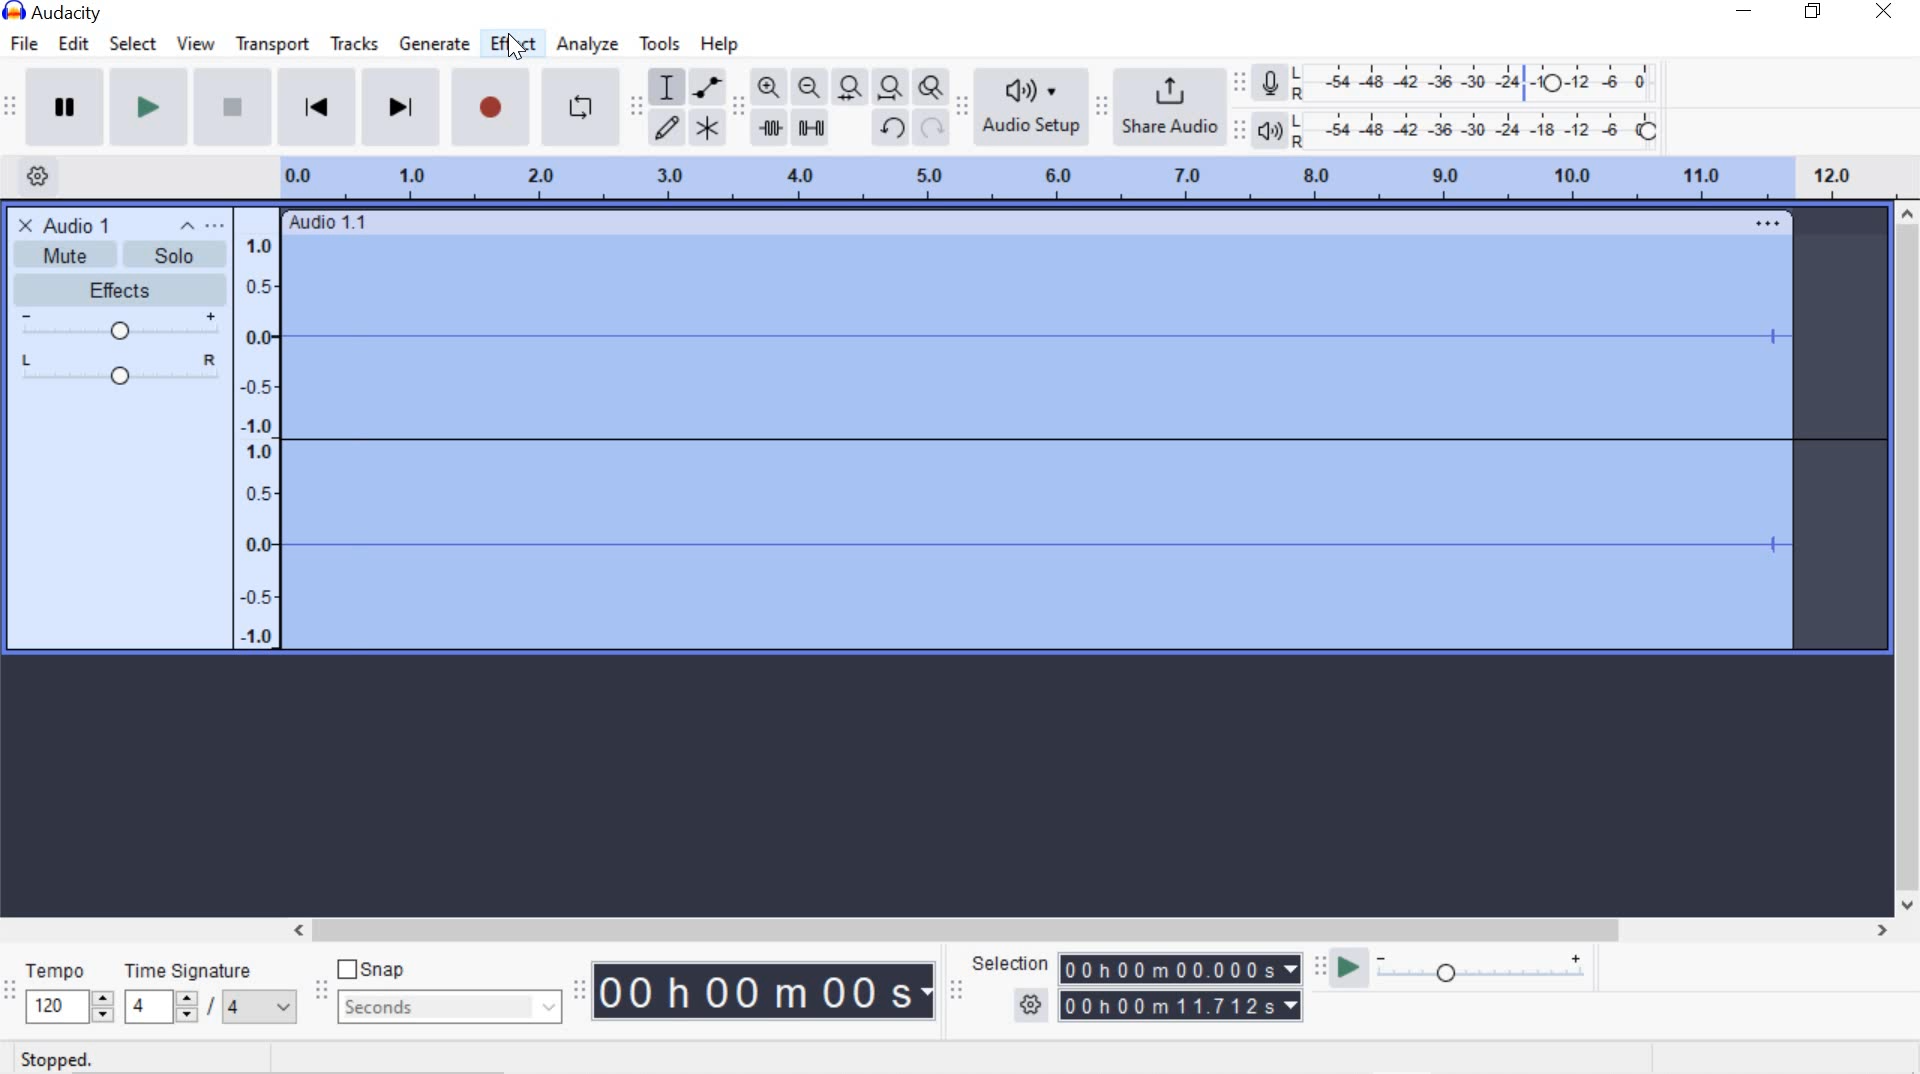 The width and height of the screenshot is (1920, 1074). Describe the element at coordinates (318, 107) in the screenshot. I see `Skip to start` at that location.